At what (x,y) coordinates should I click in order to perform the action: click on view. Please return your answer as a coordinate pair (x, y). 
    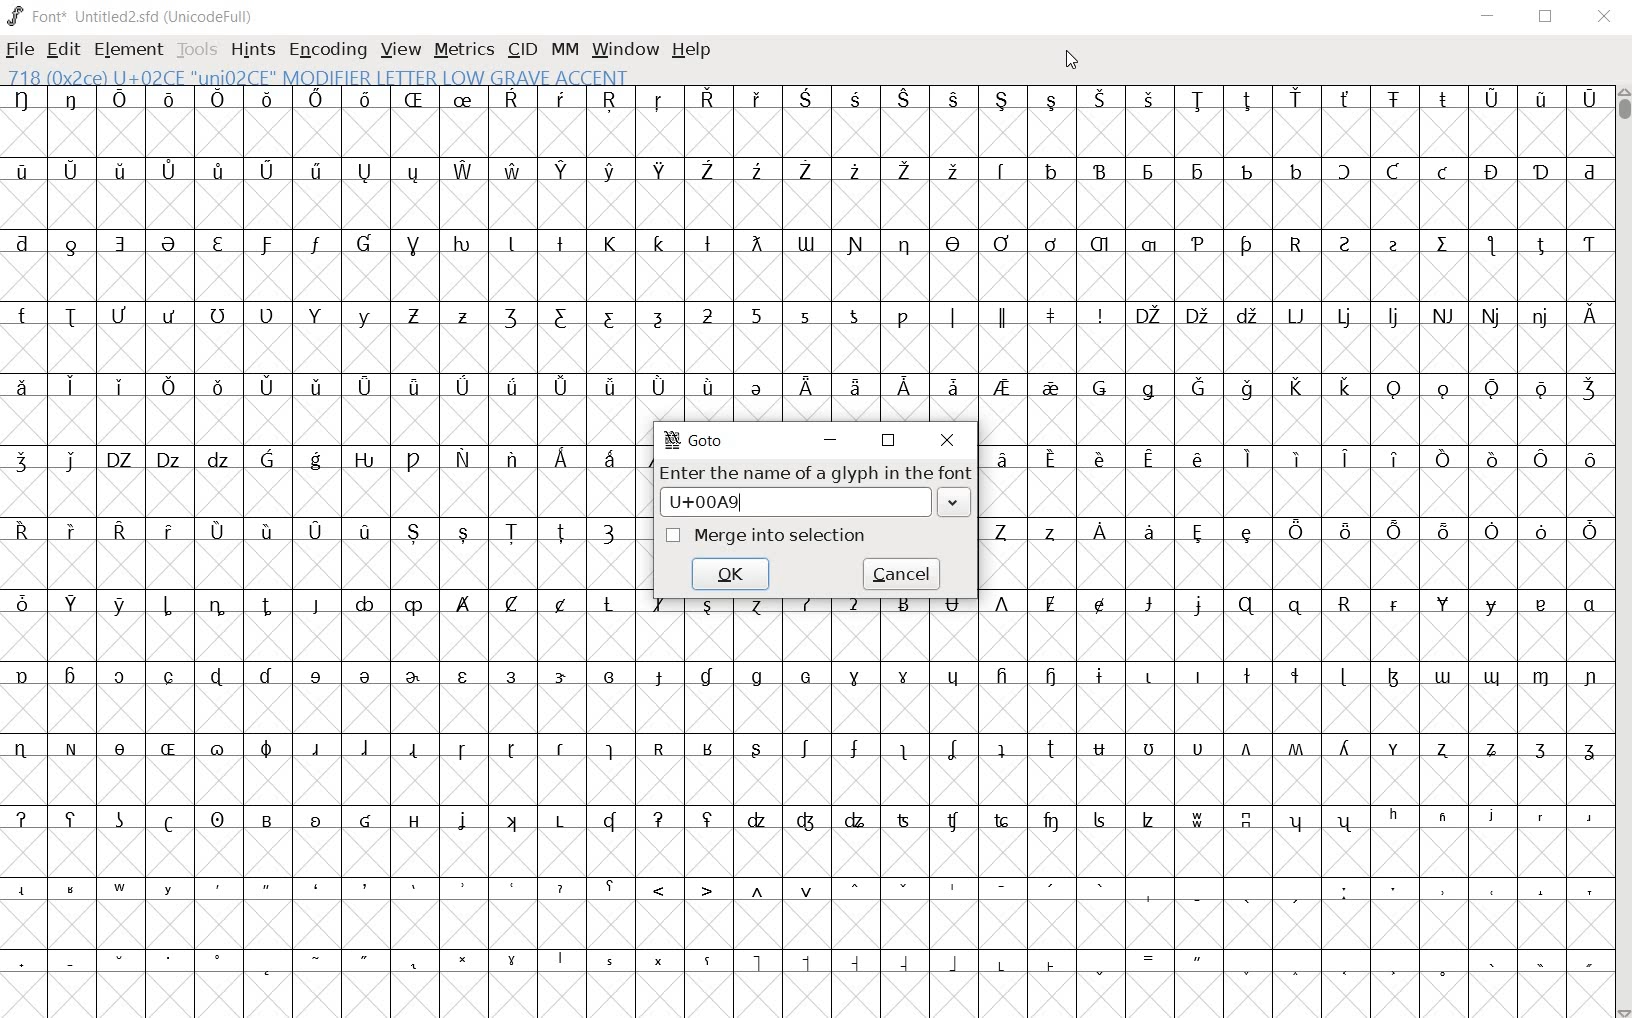
    Looking at the image, I should click on (401, 51).